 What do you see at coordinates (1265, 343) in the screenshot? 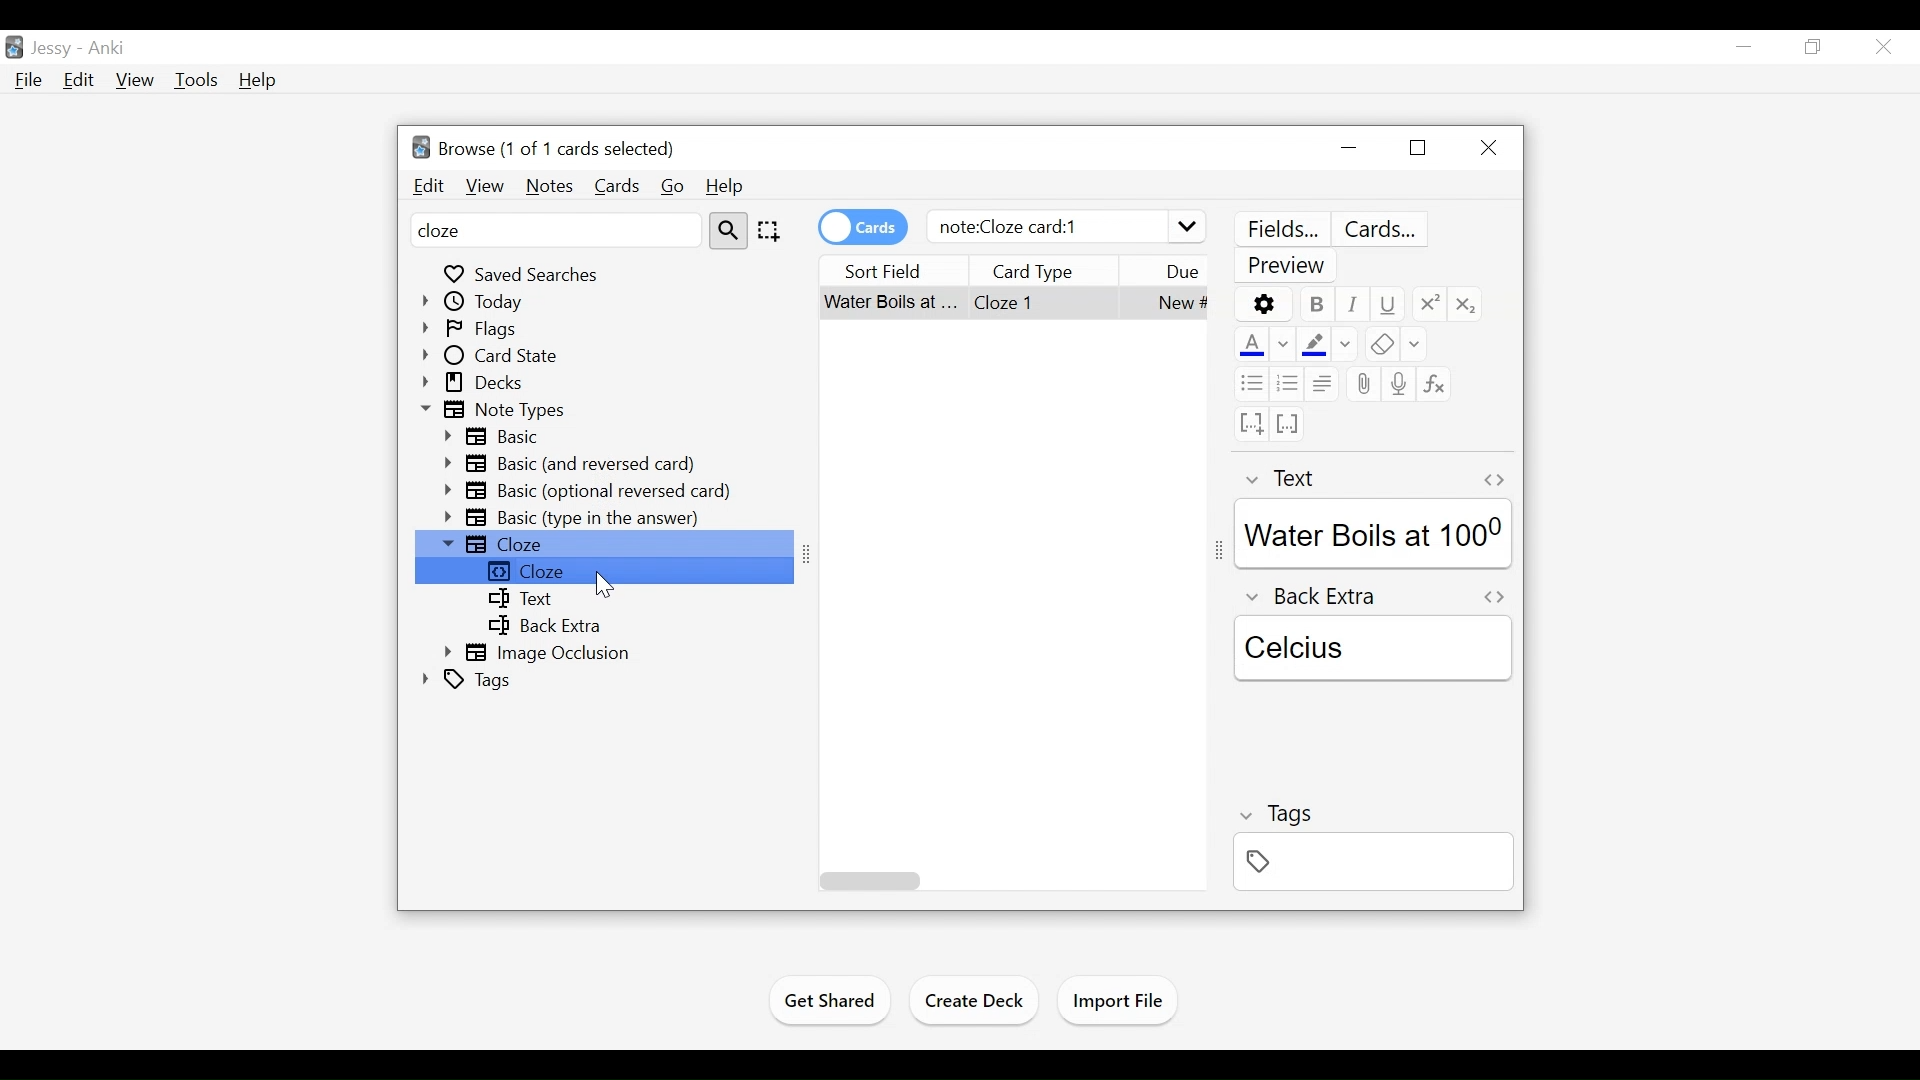
I see `Text Color` at bounding box center [1265, 343].